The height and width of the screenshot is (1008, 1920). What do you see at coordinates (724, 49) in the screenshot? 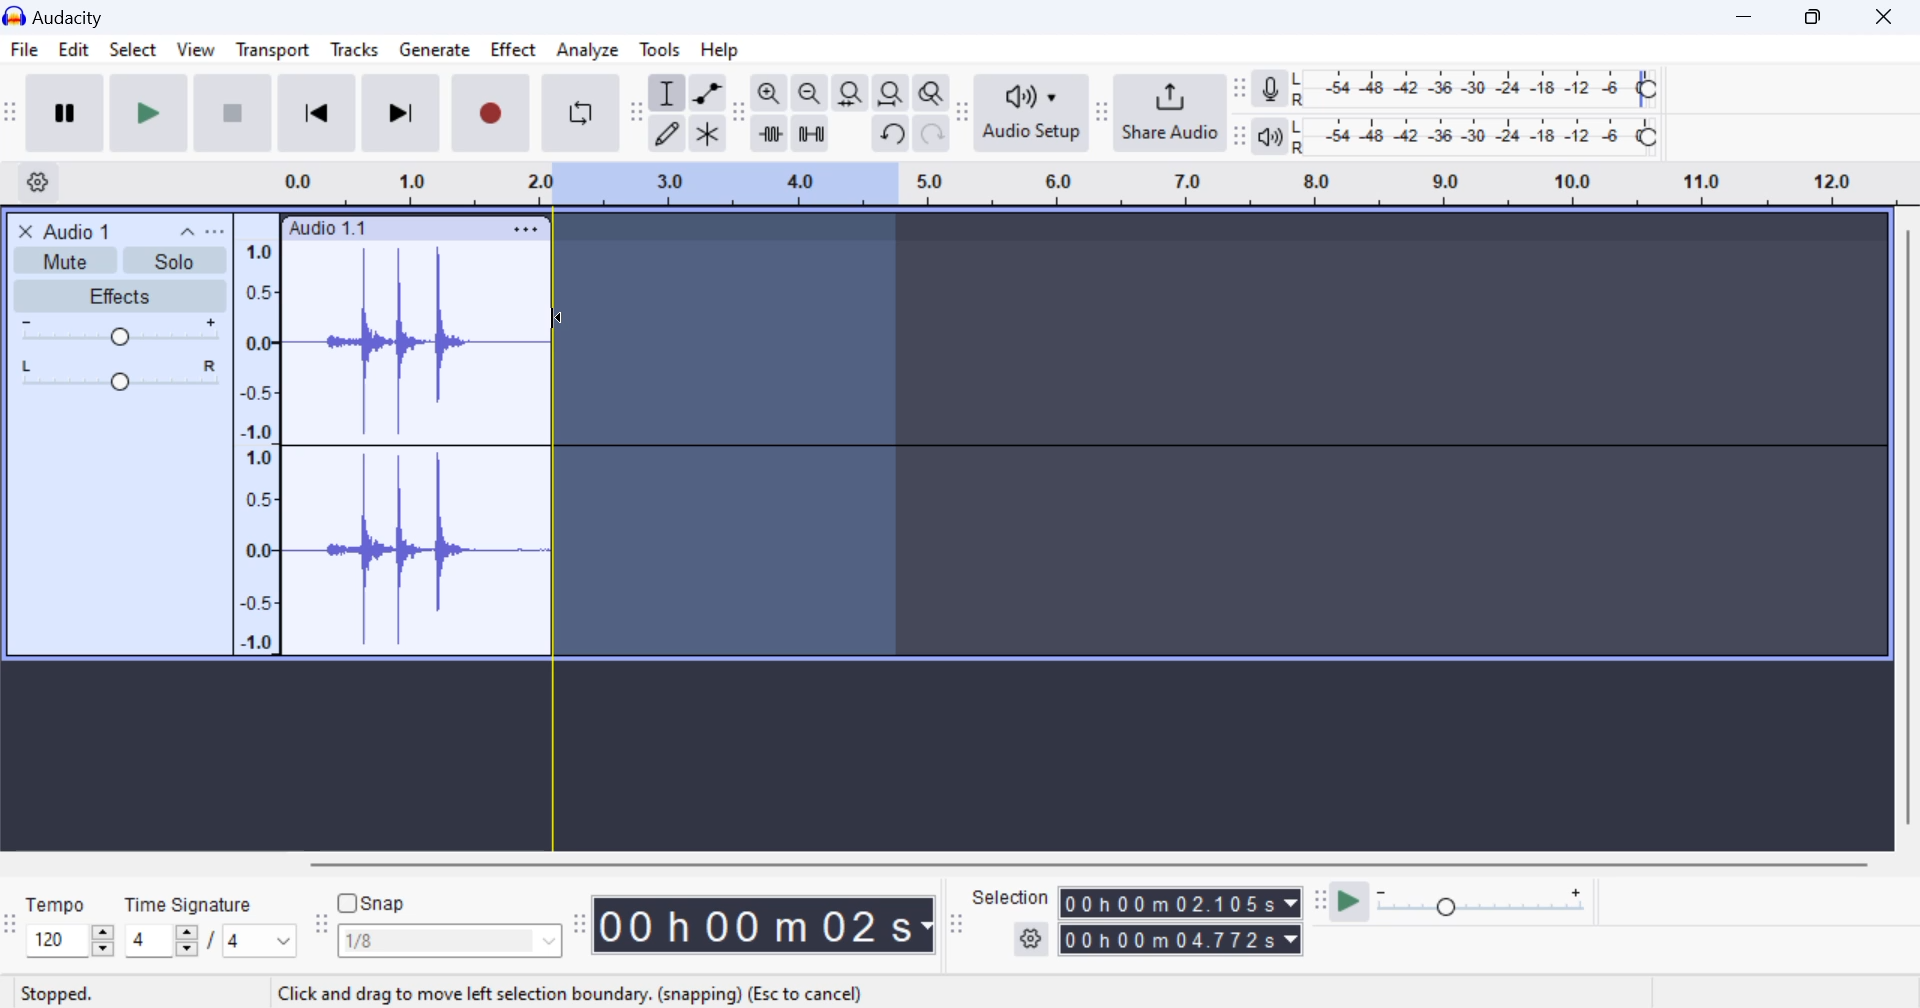
I see `Help` at bounding box center [724, 49].